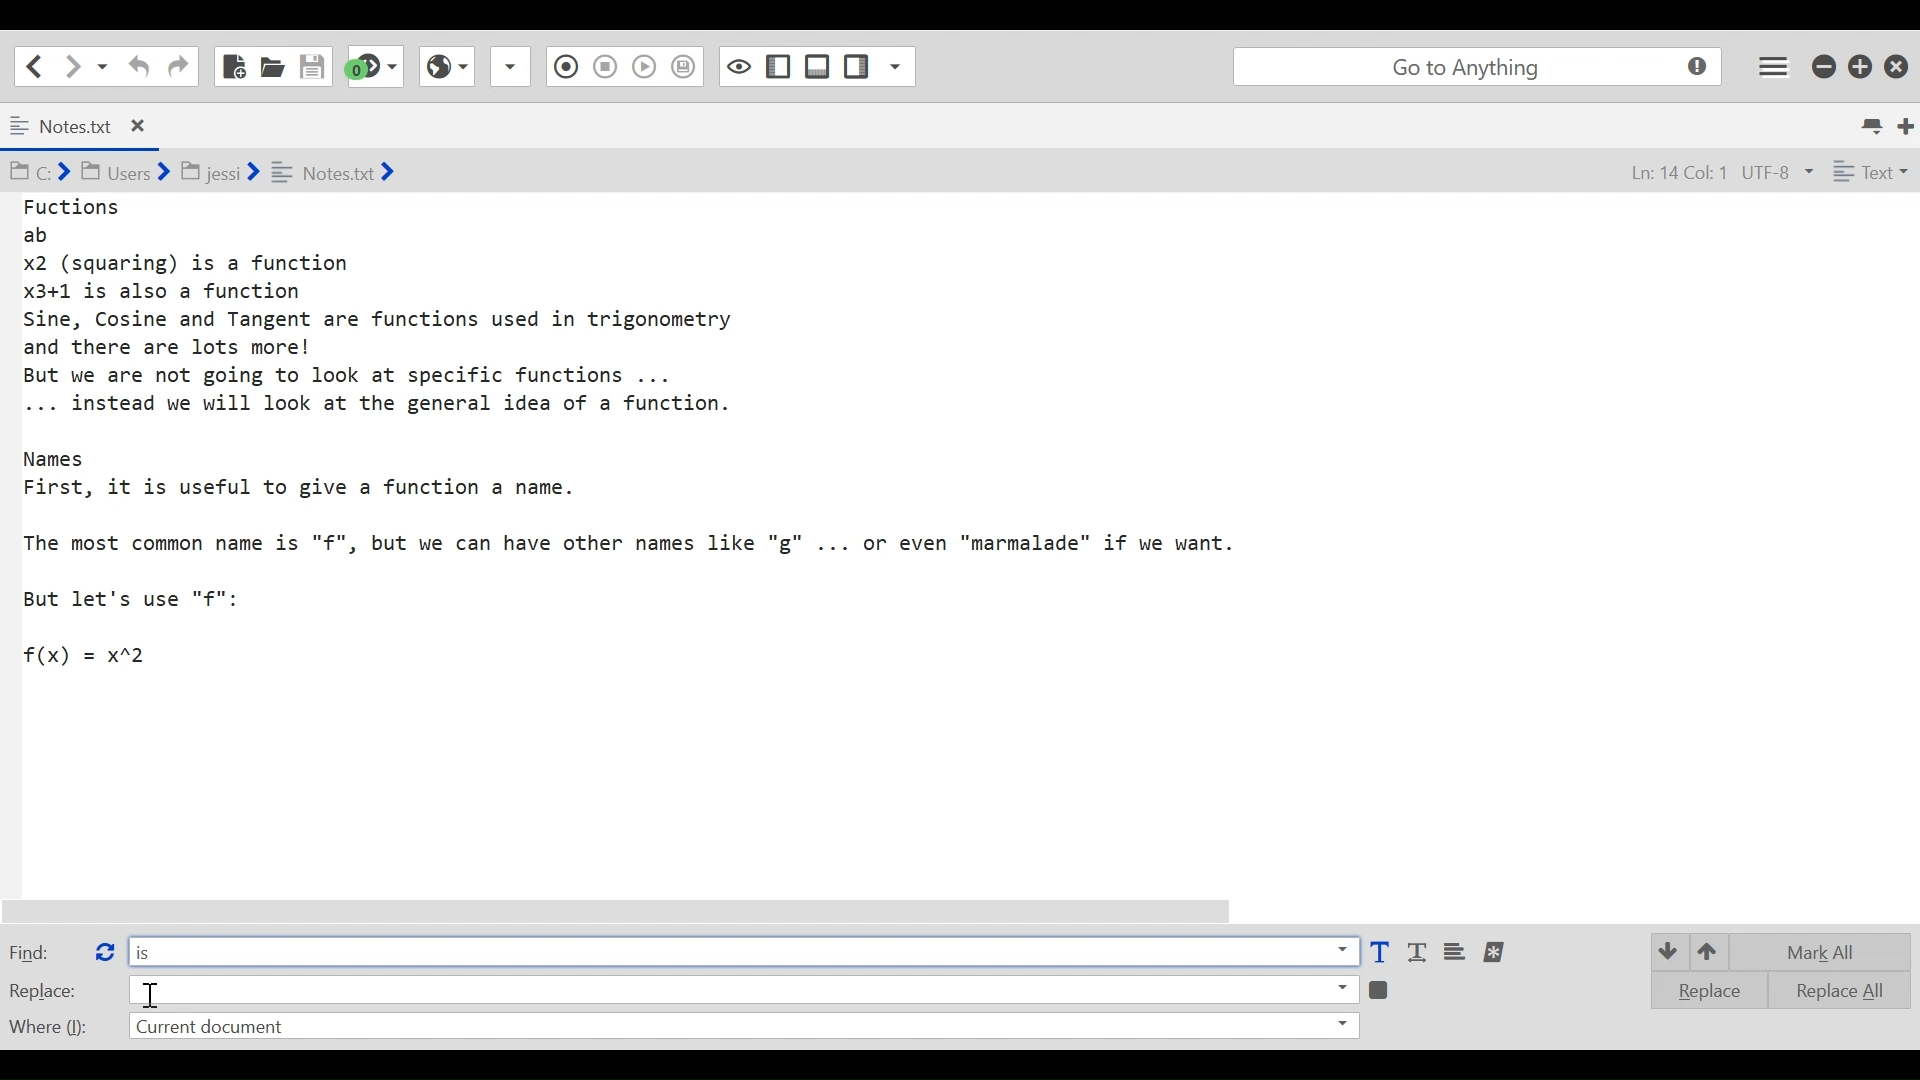 The width and height of the screenshot is (1920, 1080). I want to click on New File, so click(232, 66).